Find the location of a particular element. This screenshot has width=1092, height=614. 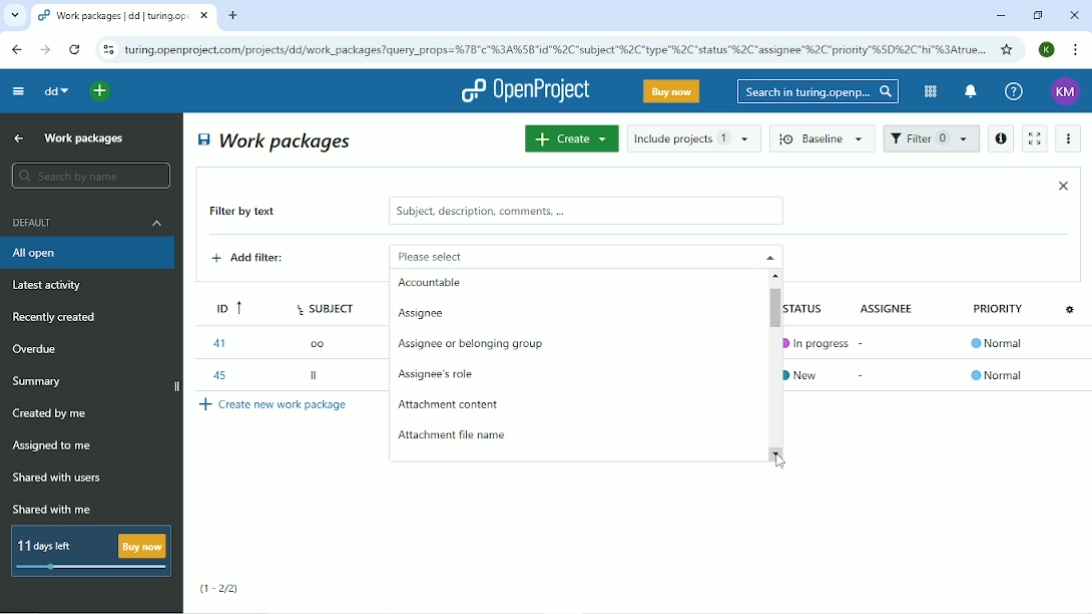

Create is located at coordinates (571, 138).